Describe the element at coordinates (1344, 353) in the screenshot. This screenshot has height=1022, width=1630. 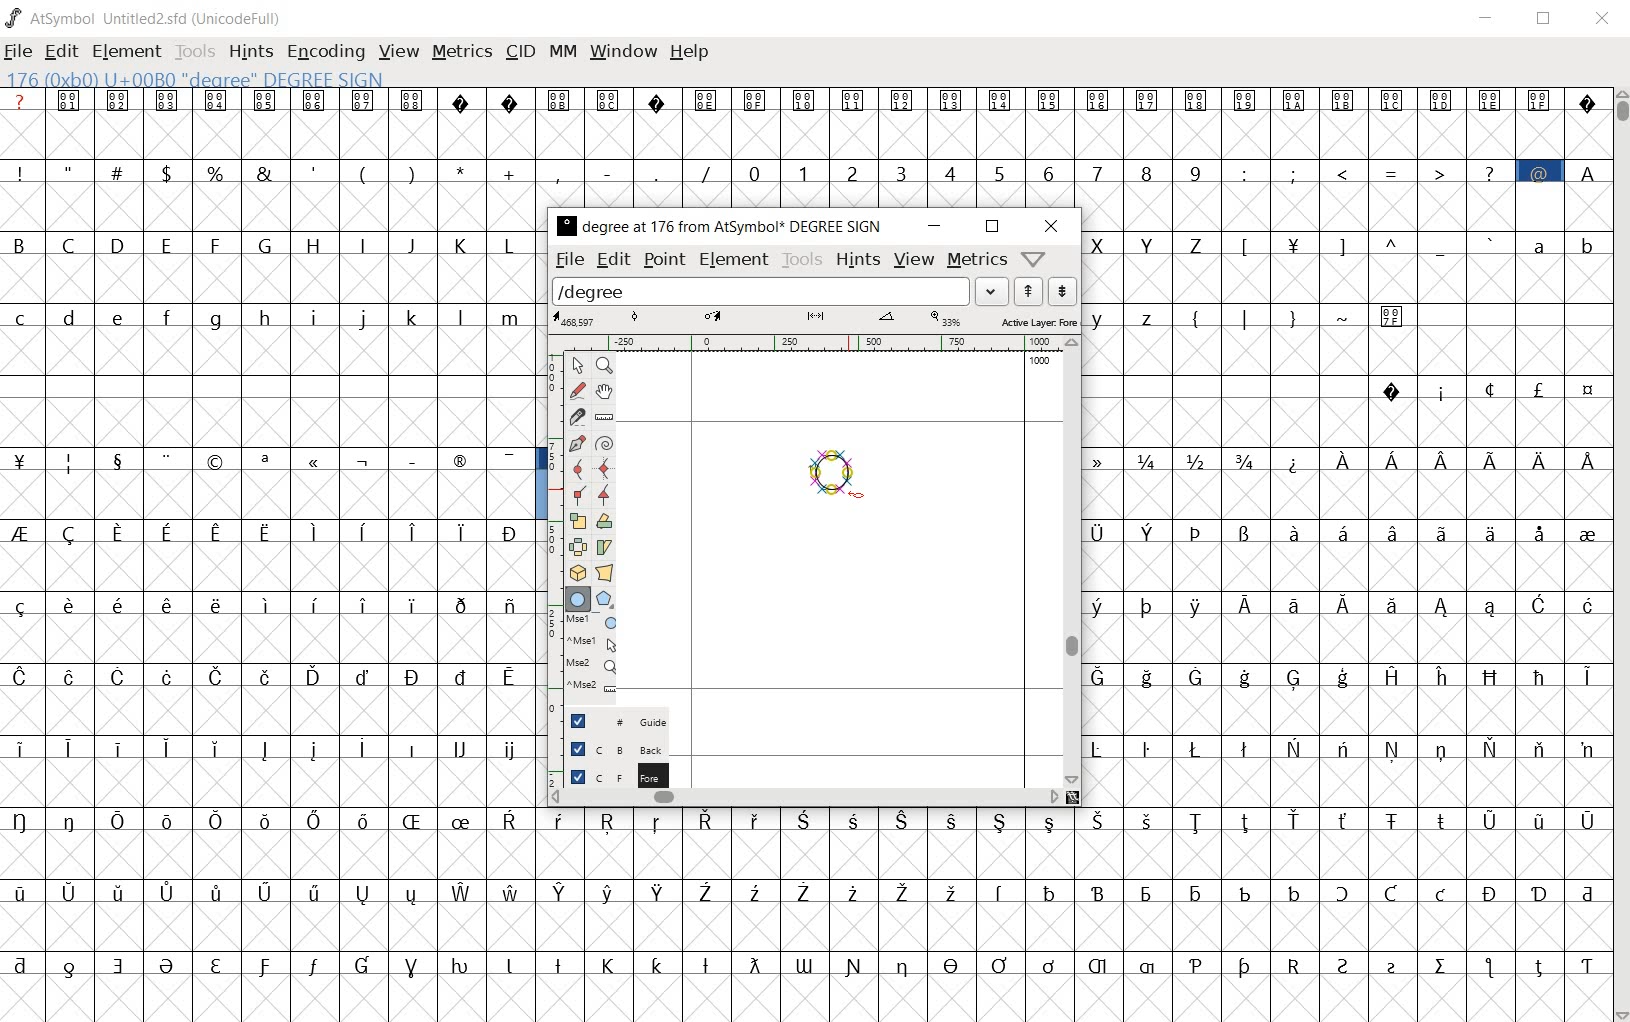
I see `empty glyph slots` at that location.